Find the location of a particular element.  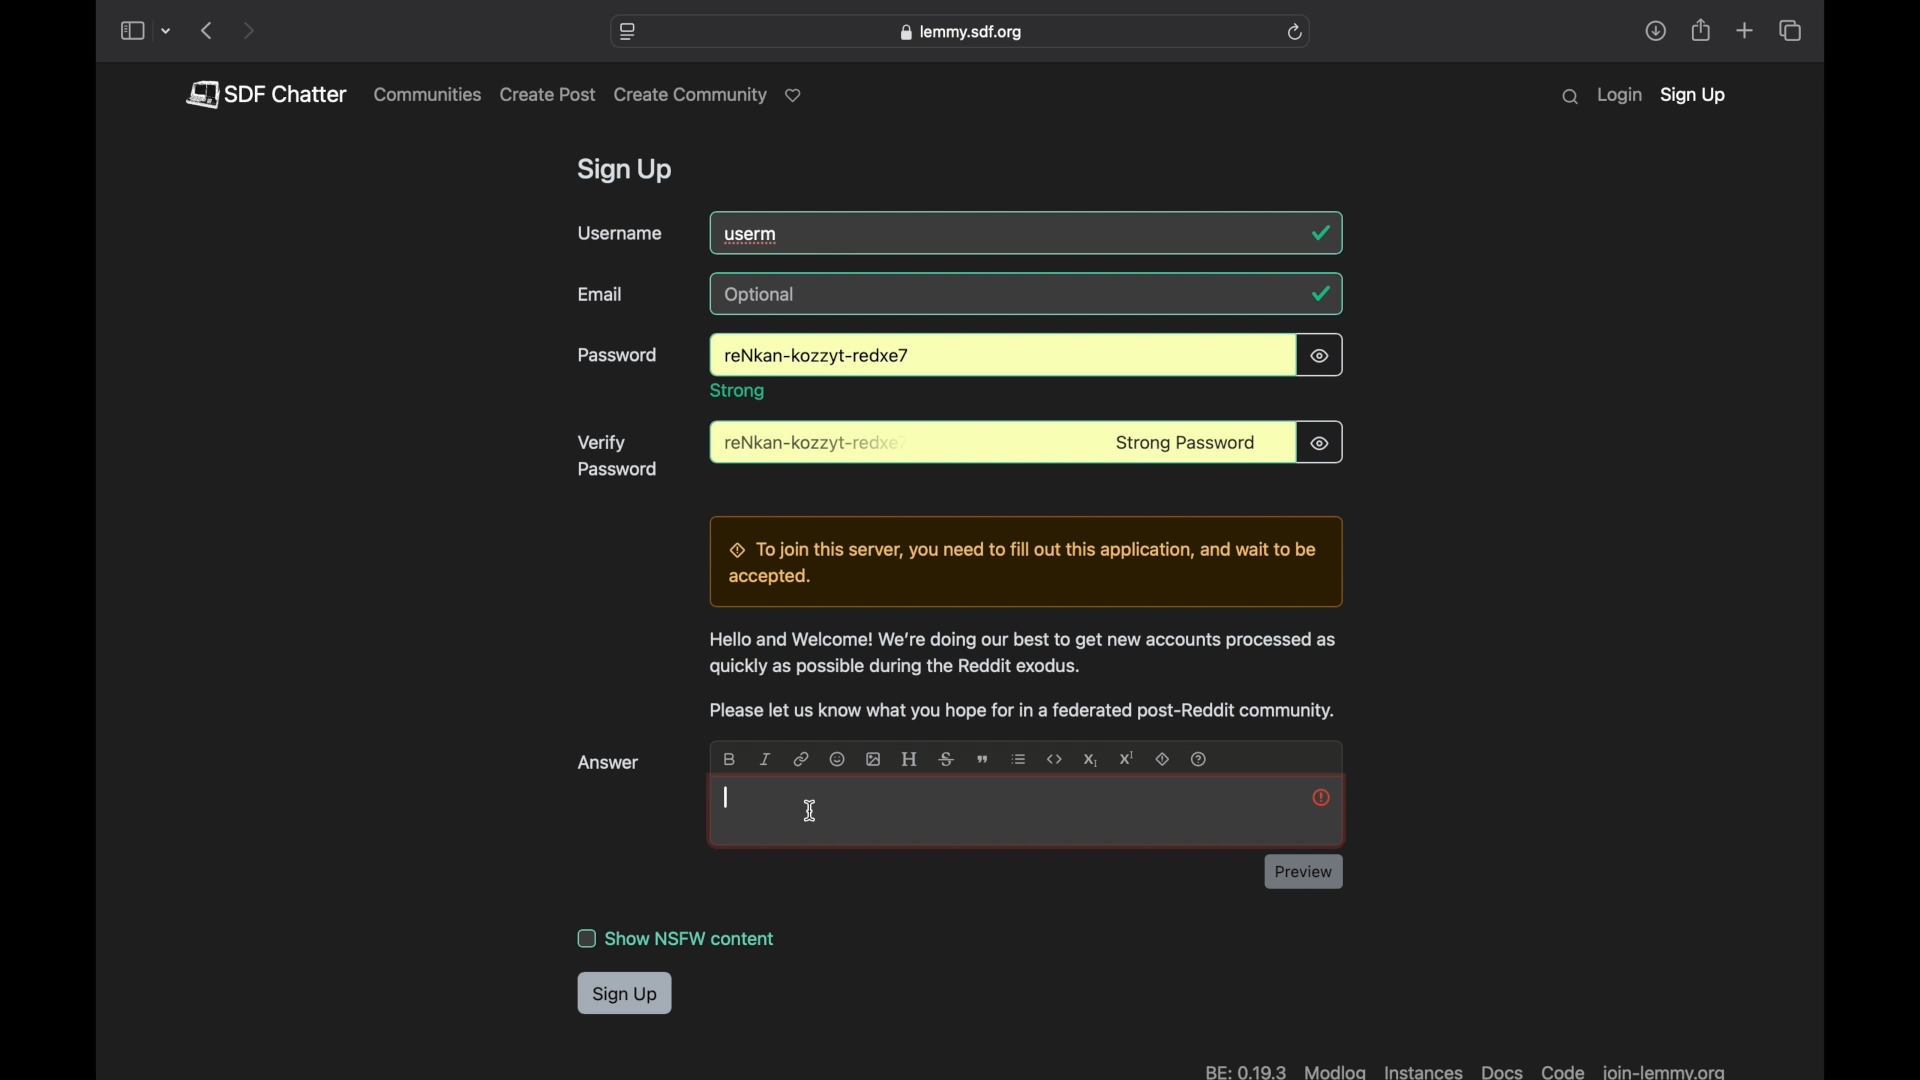

strikethrough is located at coordinates (944, 759).